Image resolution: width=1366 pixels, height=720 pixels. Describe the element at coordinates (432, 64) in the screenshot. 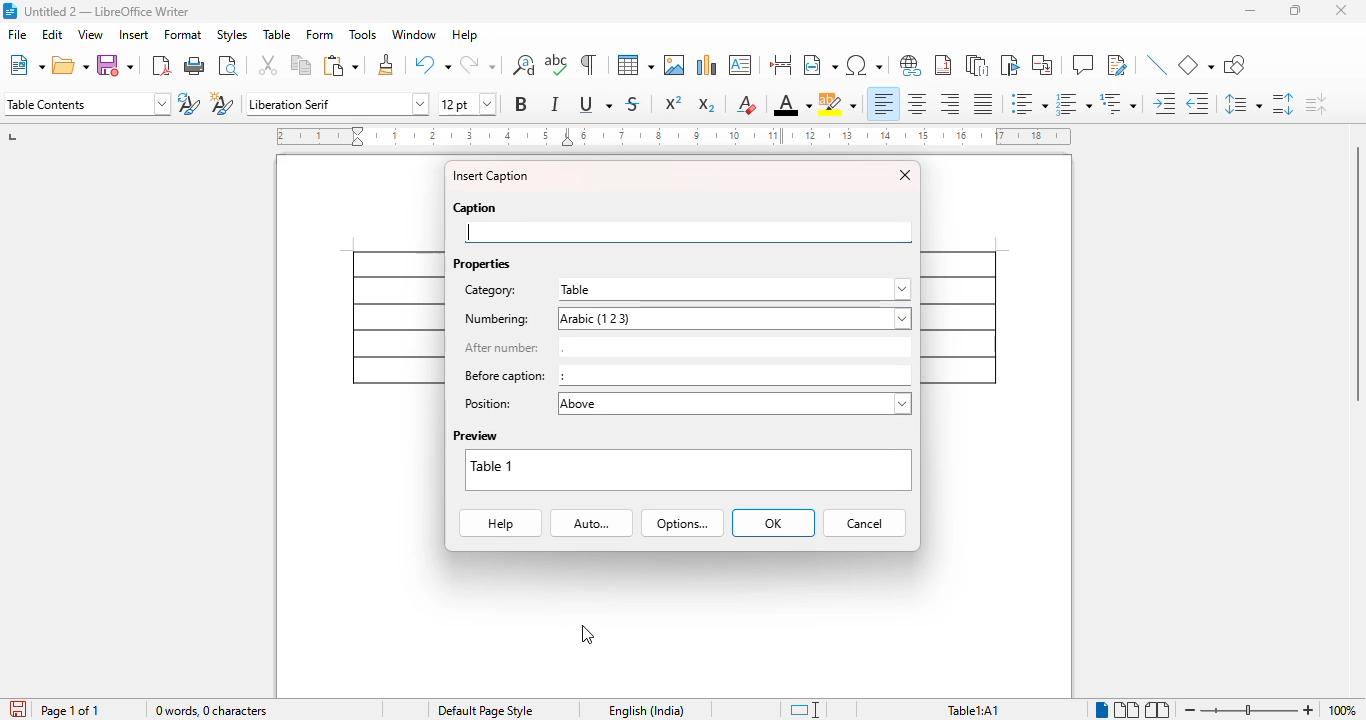

I see `undo` at that location.